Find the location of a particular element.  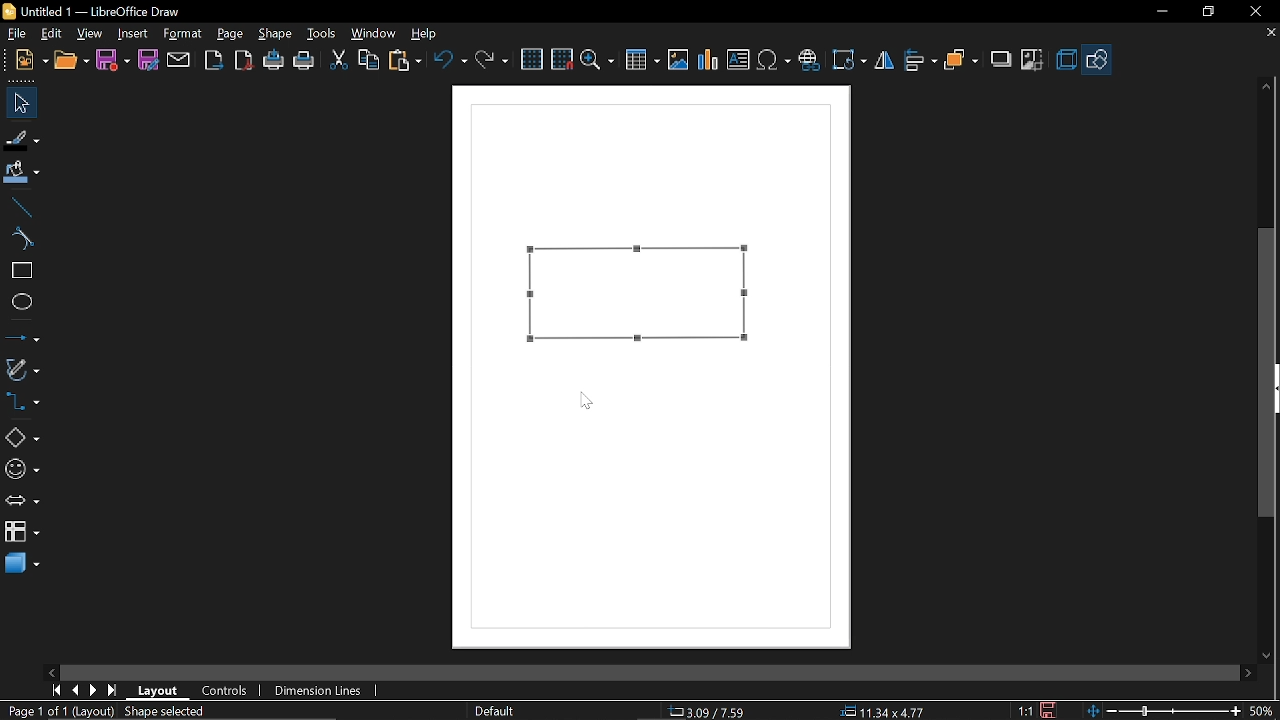

insert hyperlink is located at coordinates (809, 60).